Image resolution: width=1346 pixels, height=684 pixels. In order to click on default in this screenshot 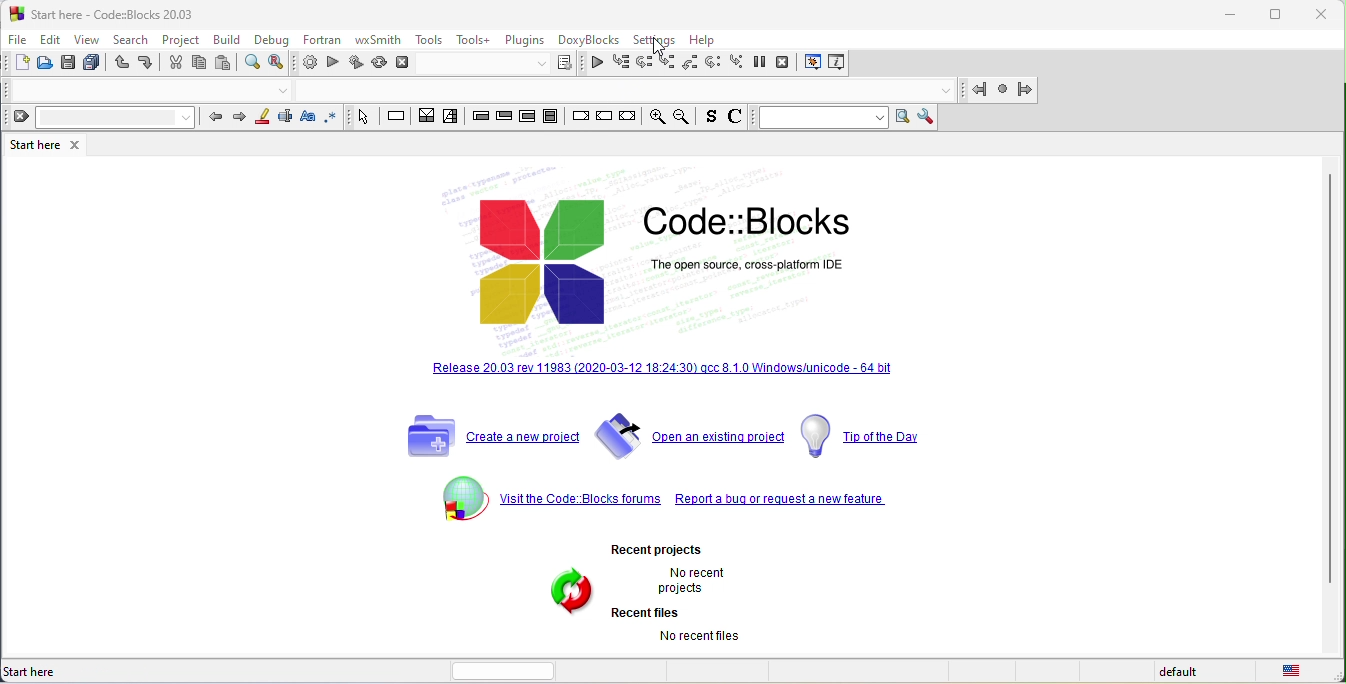, I will do `click(1171, 673)`.